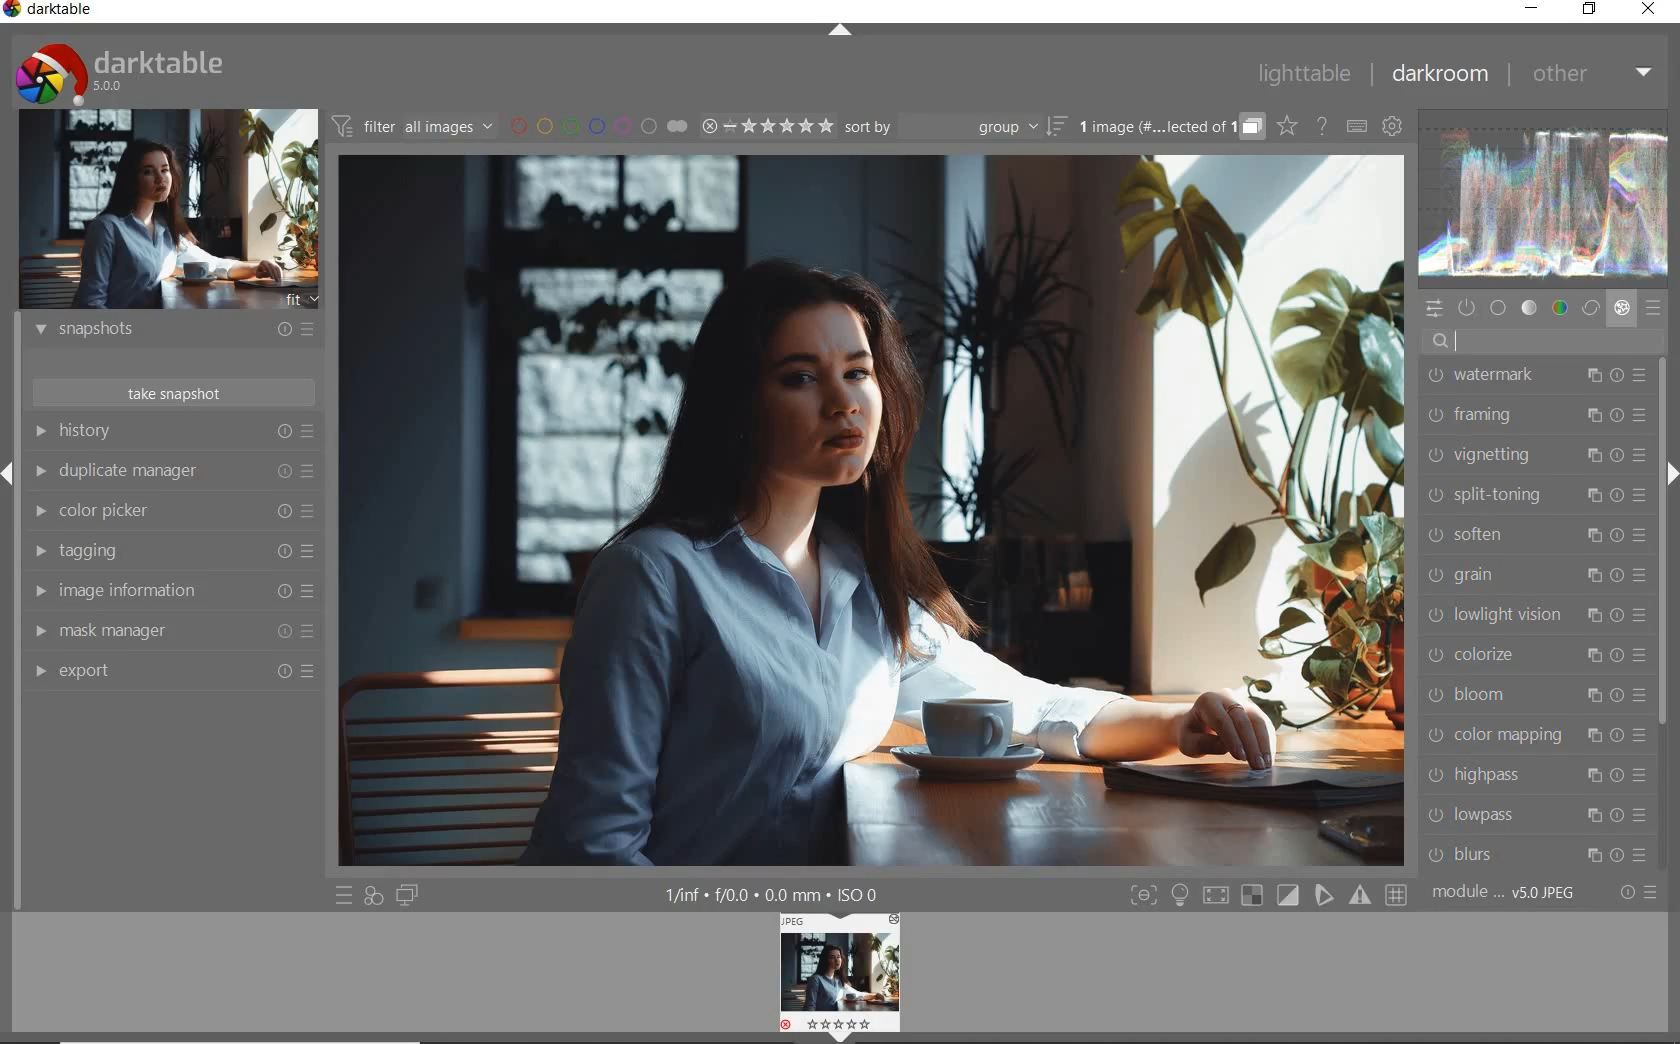  Describe the element at coordinates (1356, 126) in the screenshot. I see `set keyboard shortcuts` at that location.